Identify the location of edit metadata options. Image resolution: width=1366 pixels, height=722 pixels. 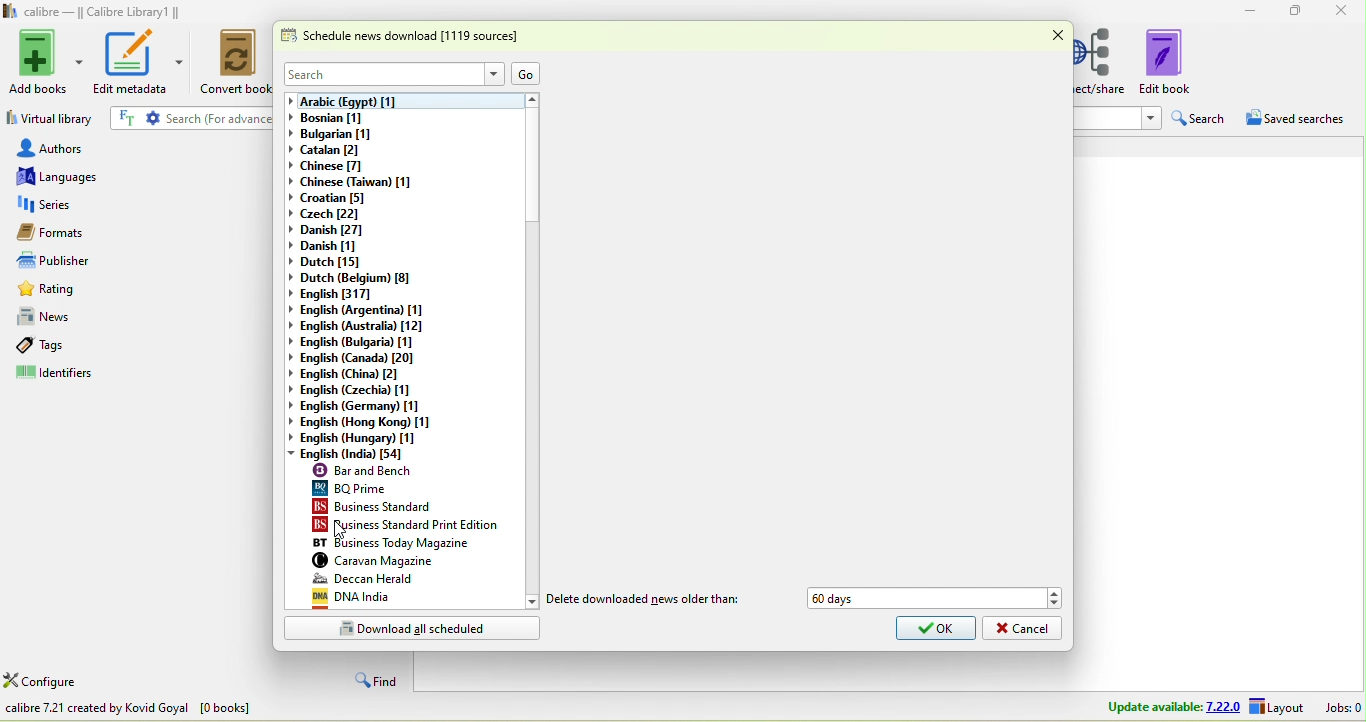
(181, 61).